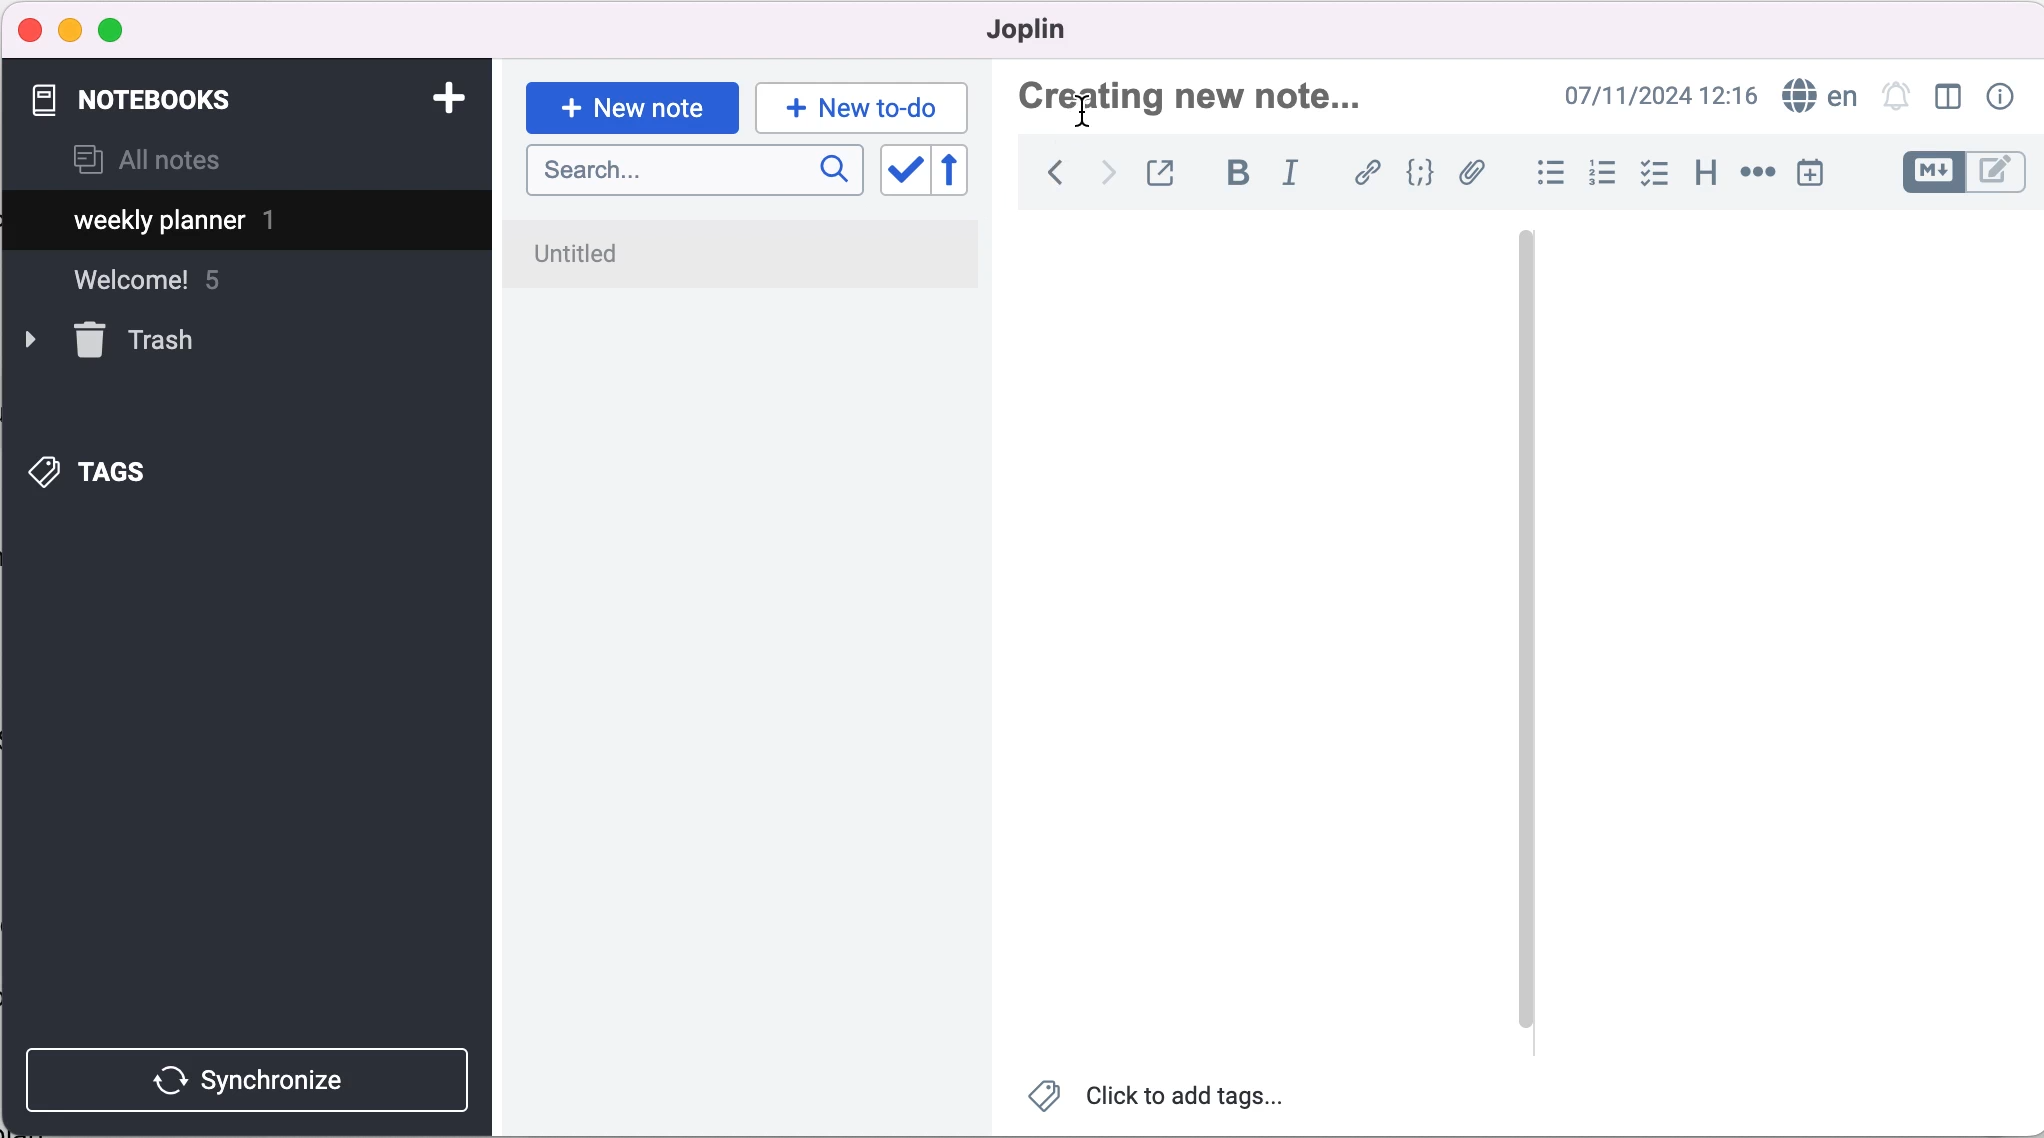 The height and width of the screenshot is (1138, 2044). What do you see at coordinates (1237, 174) in the screenshot?
I see `bold` at bounding box center [1237, 174].